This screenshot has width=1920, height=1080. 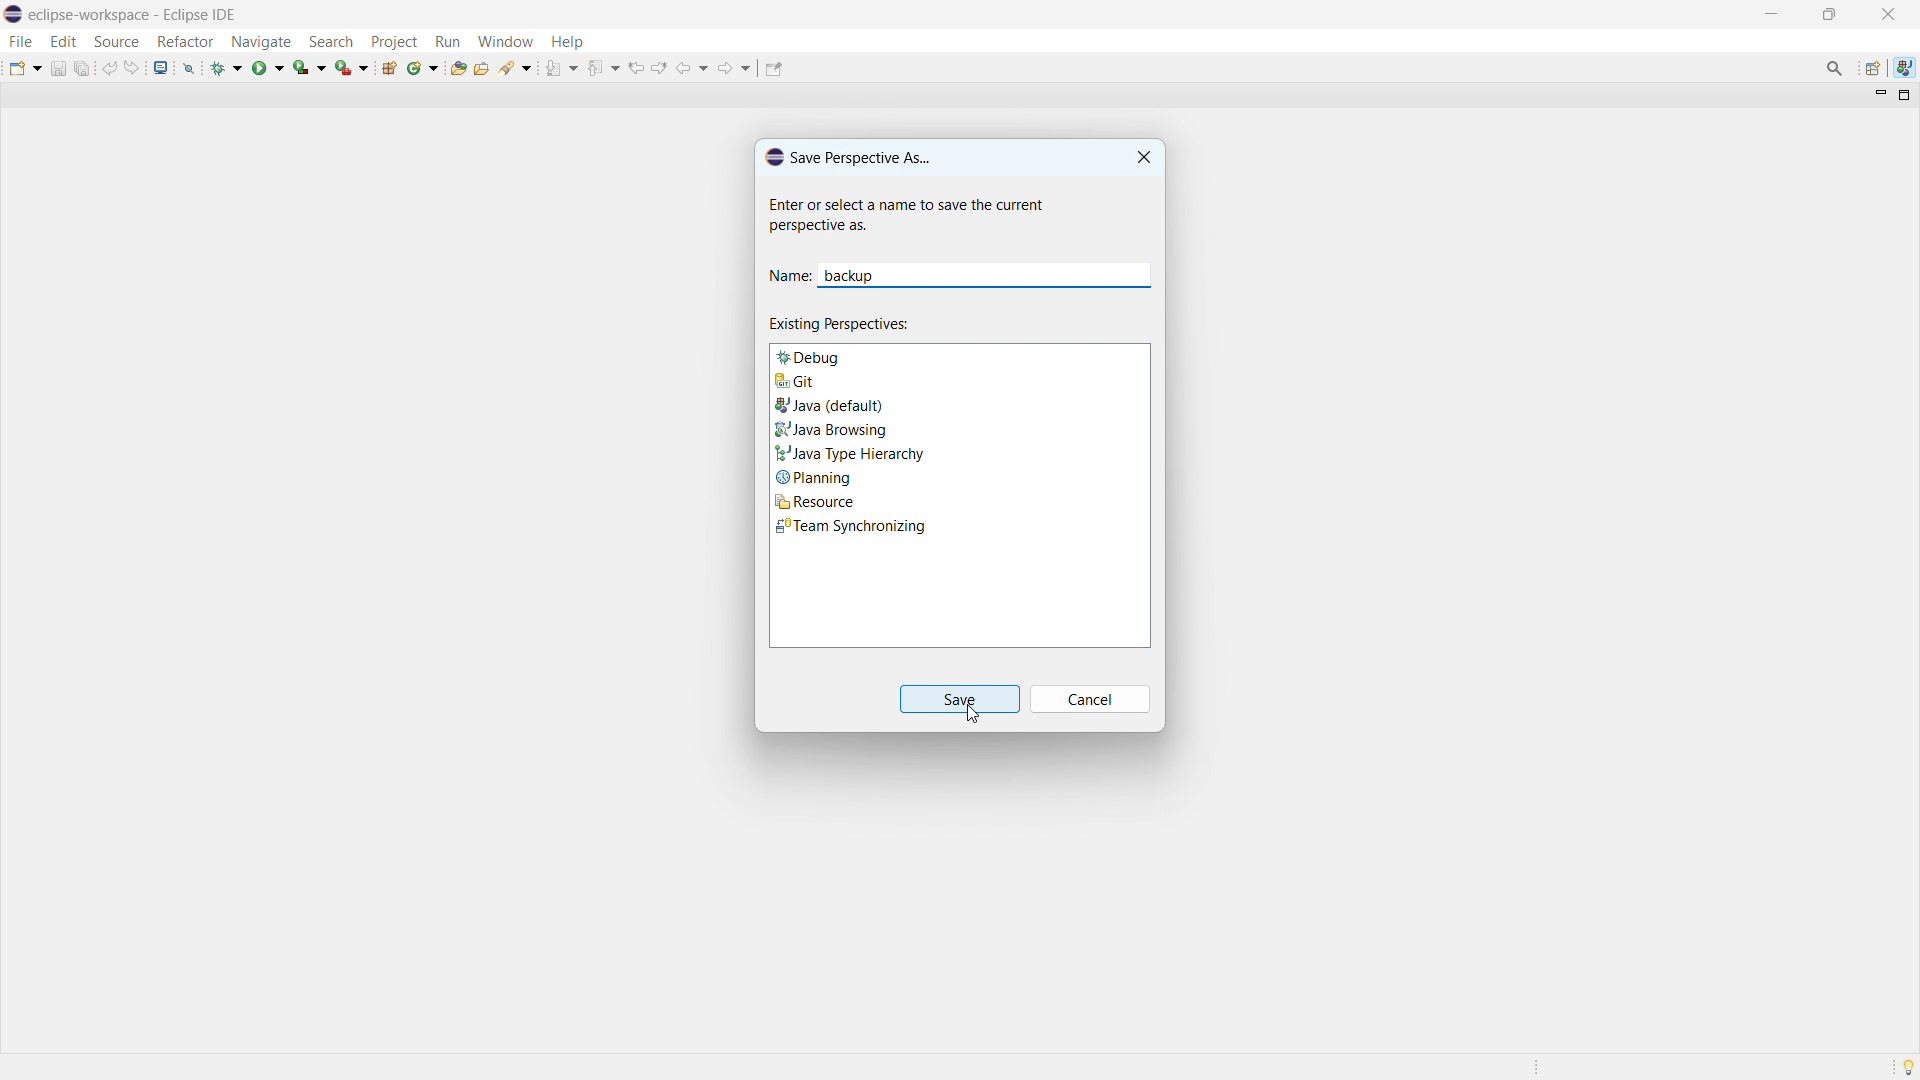 What do you see at coordinates (23, 67) in the screenshot?
I see `new` at bounding box center [23, 67].